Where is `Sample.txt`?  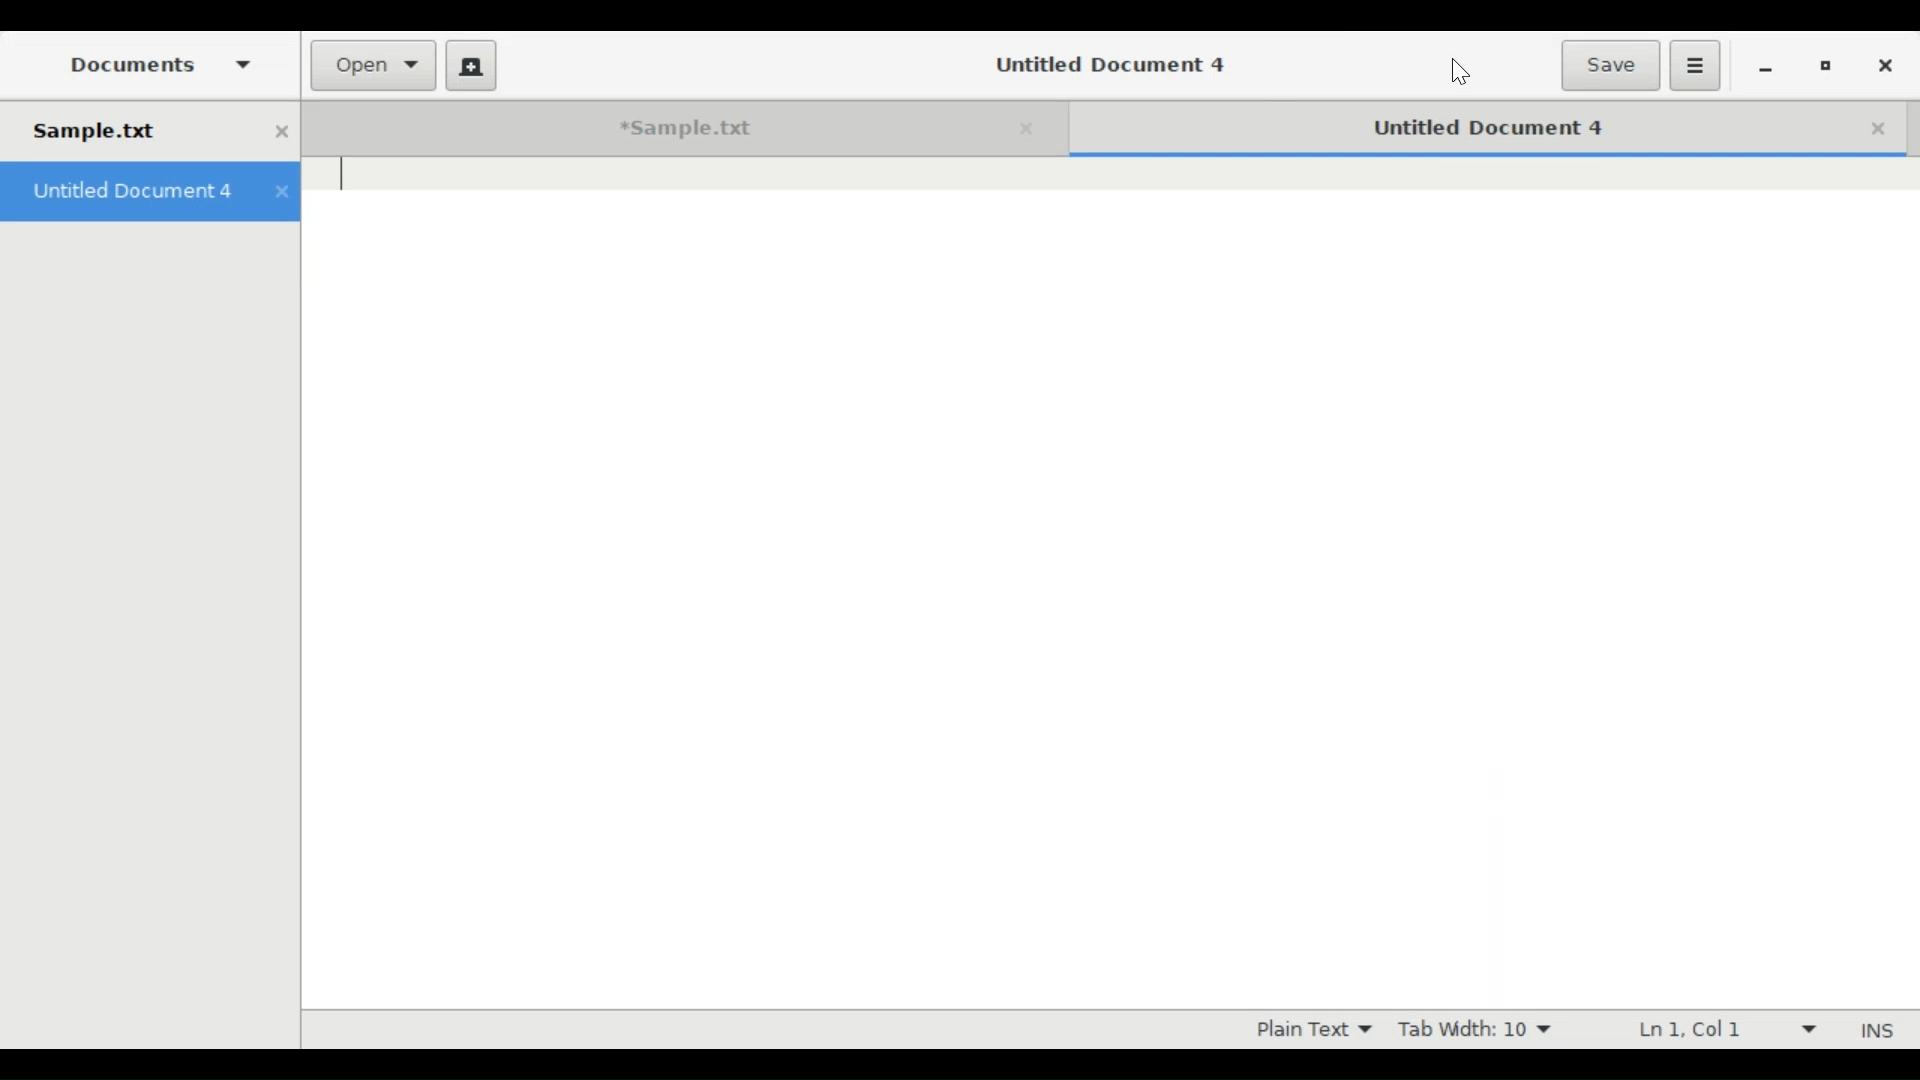 Sample.txt is located at coordinates (132, 130).